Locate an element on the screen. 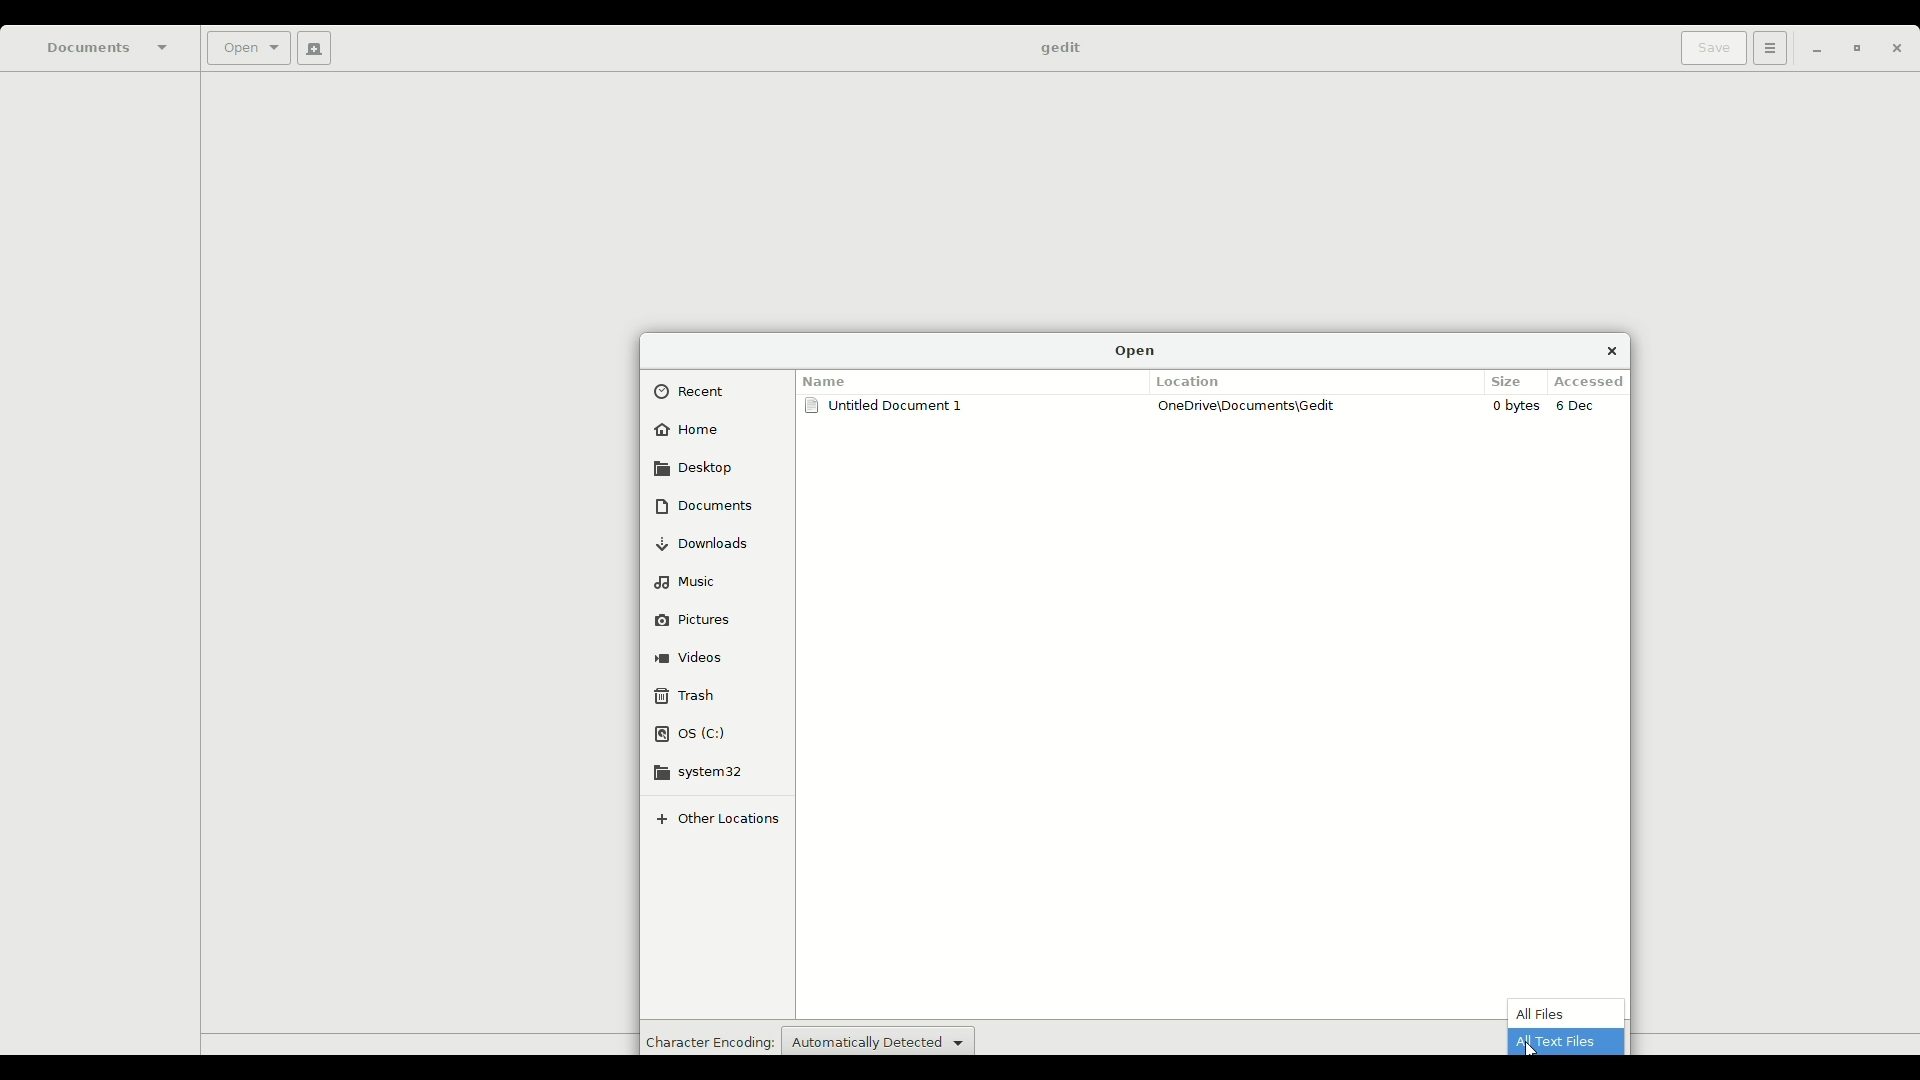 This screenshot has height=1080, width=1920. Documents is located at coordinates (109, 47).